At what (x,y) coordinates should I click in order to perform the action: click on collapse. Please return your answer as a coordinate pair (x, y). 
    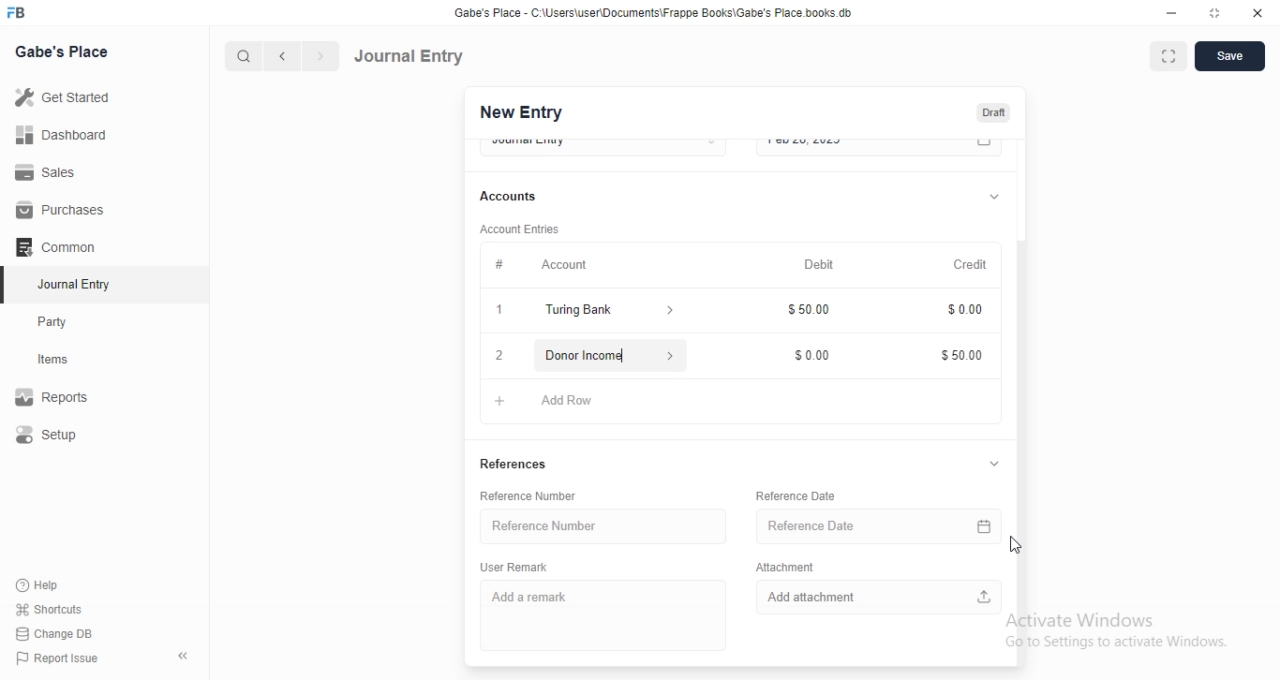
    Looking at the image, I should click on (994, 465).